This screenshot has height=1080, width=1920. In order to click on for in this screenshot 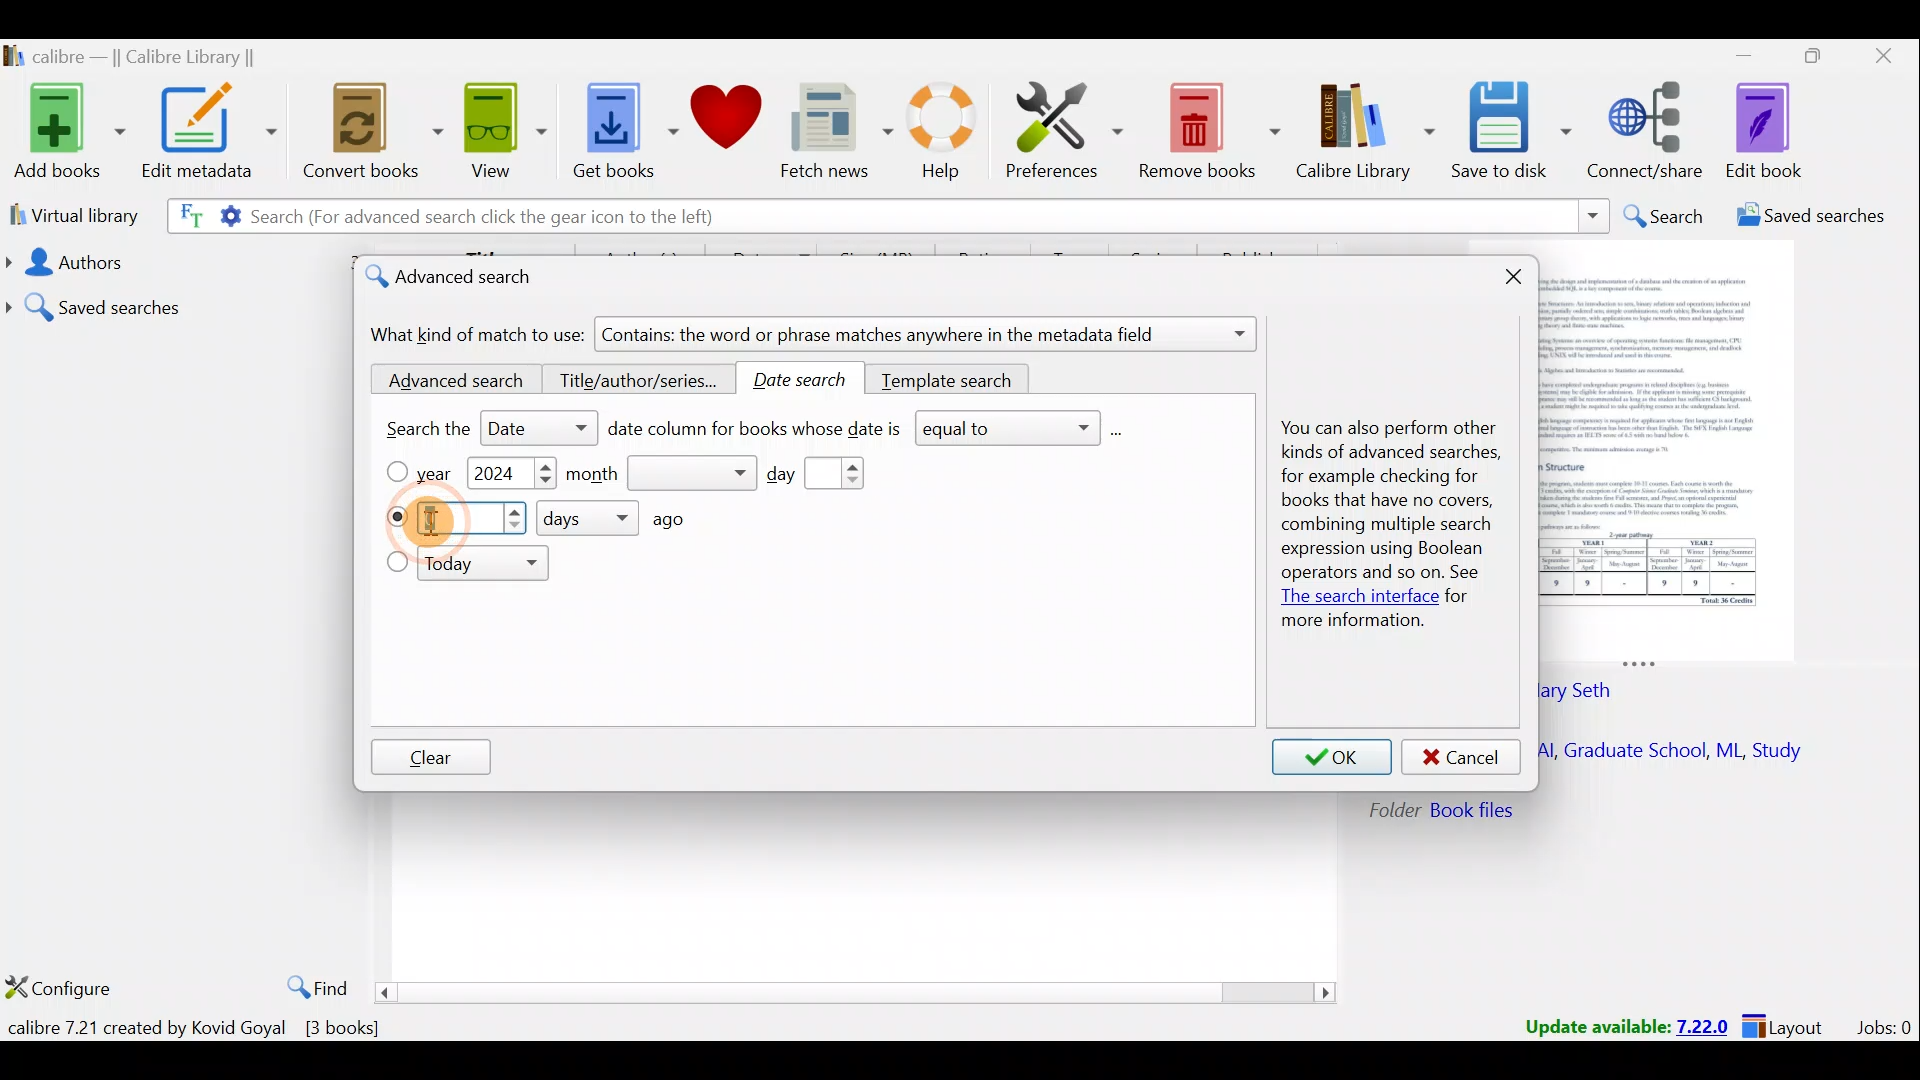, I will do `click(1459, 598)`.